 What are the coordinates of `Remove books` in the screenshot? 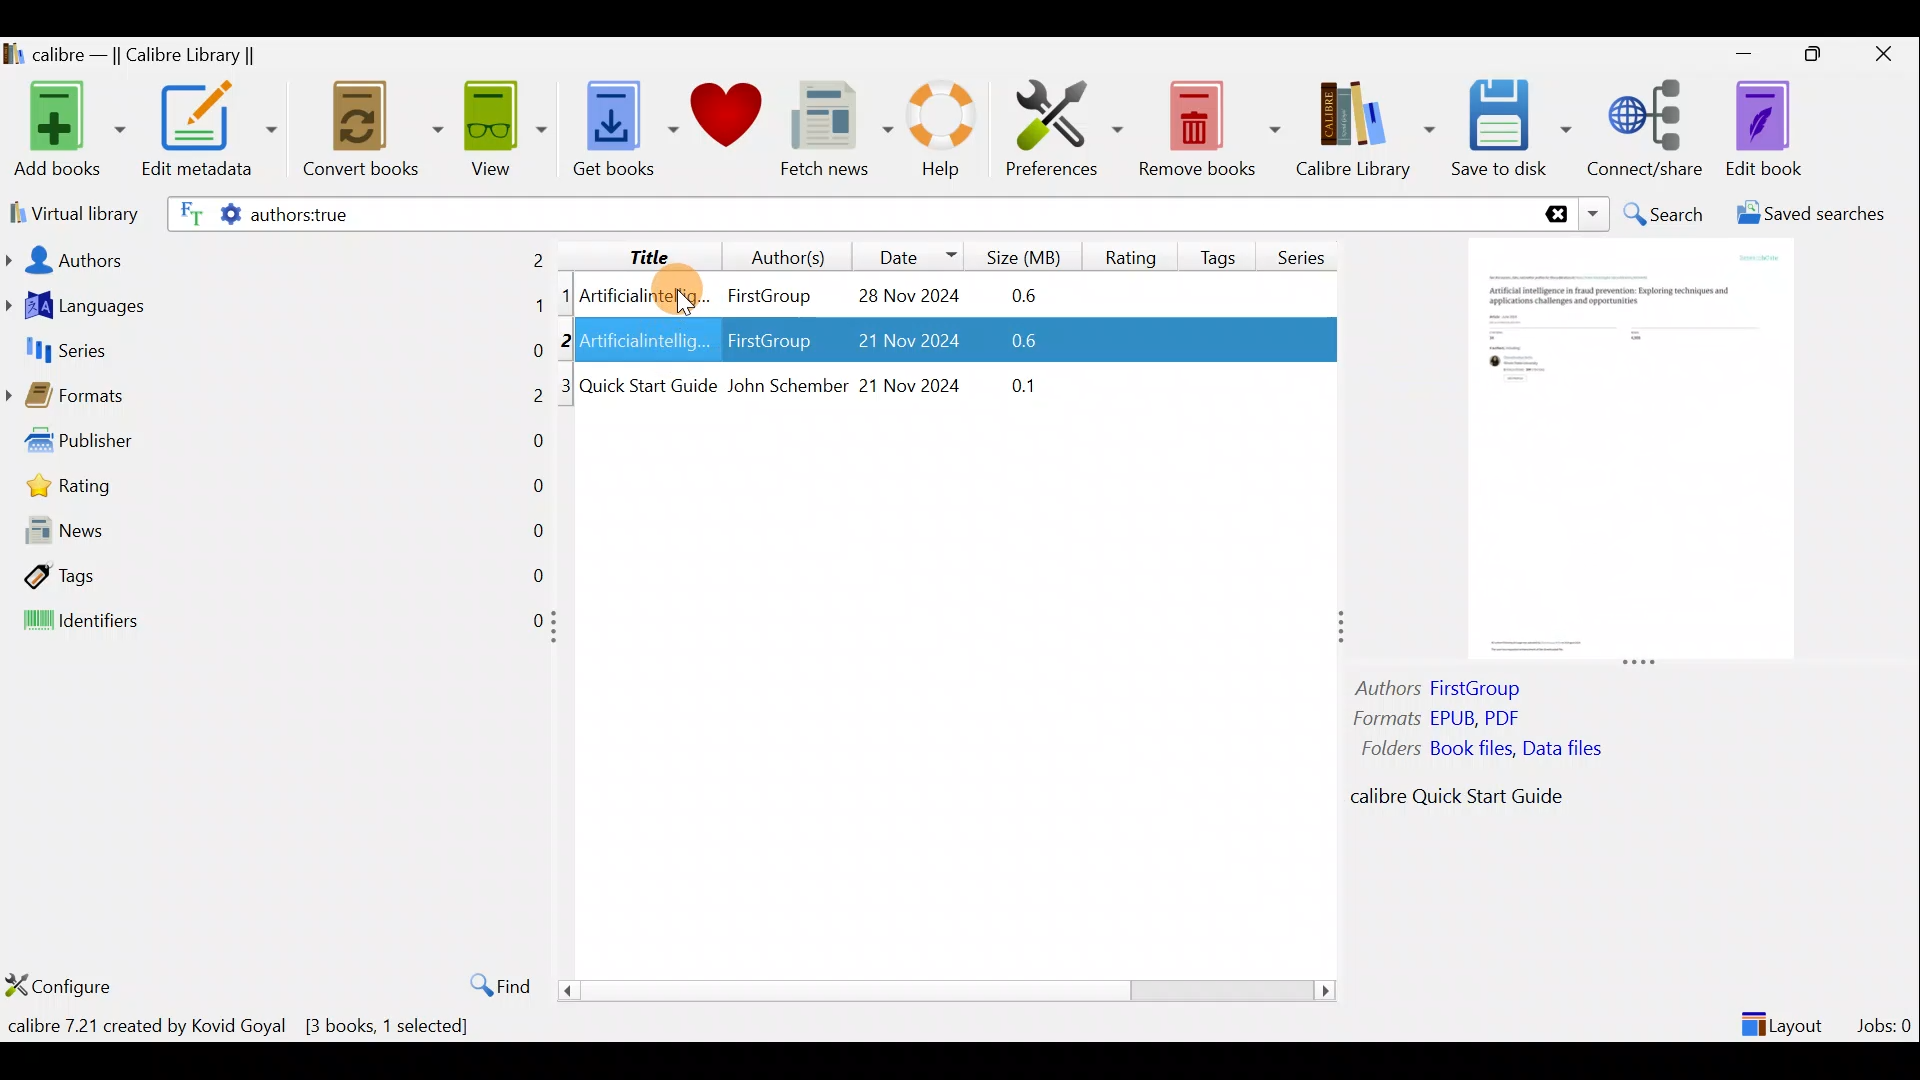 It's located at (1210, 128).